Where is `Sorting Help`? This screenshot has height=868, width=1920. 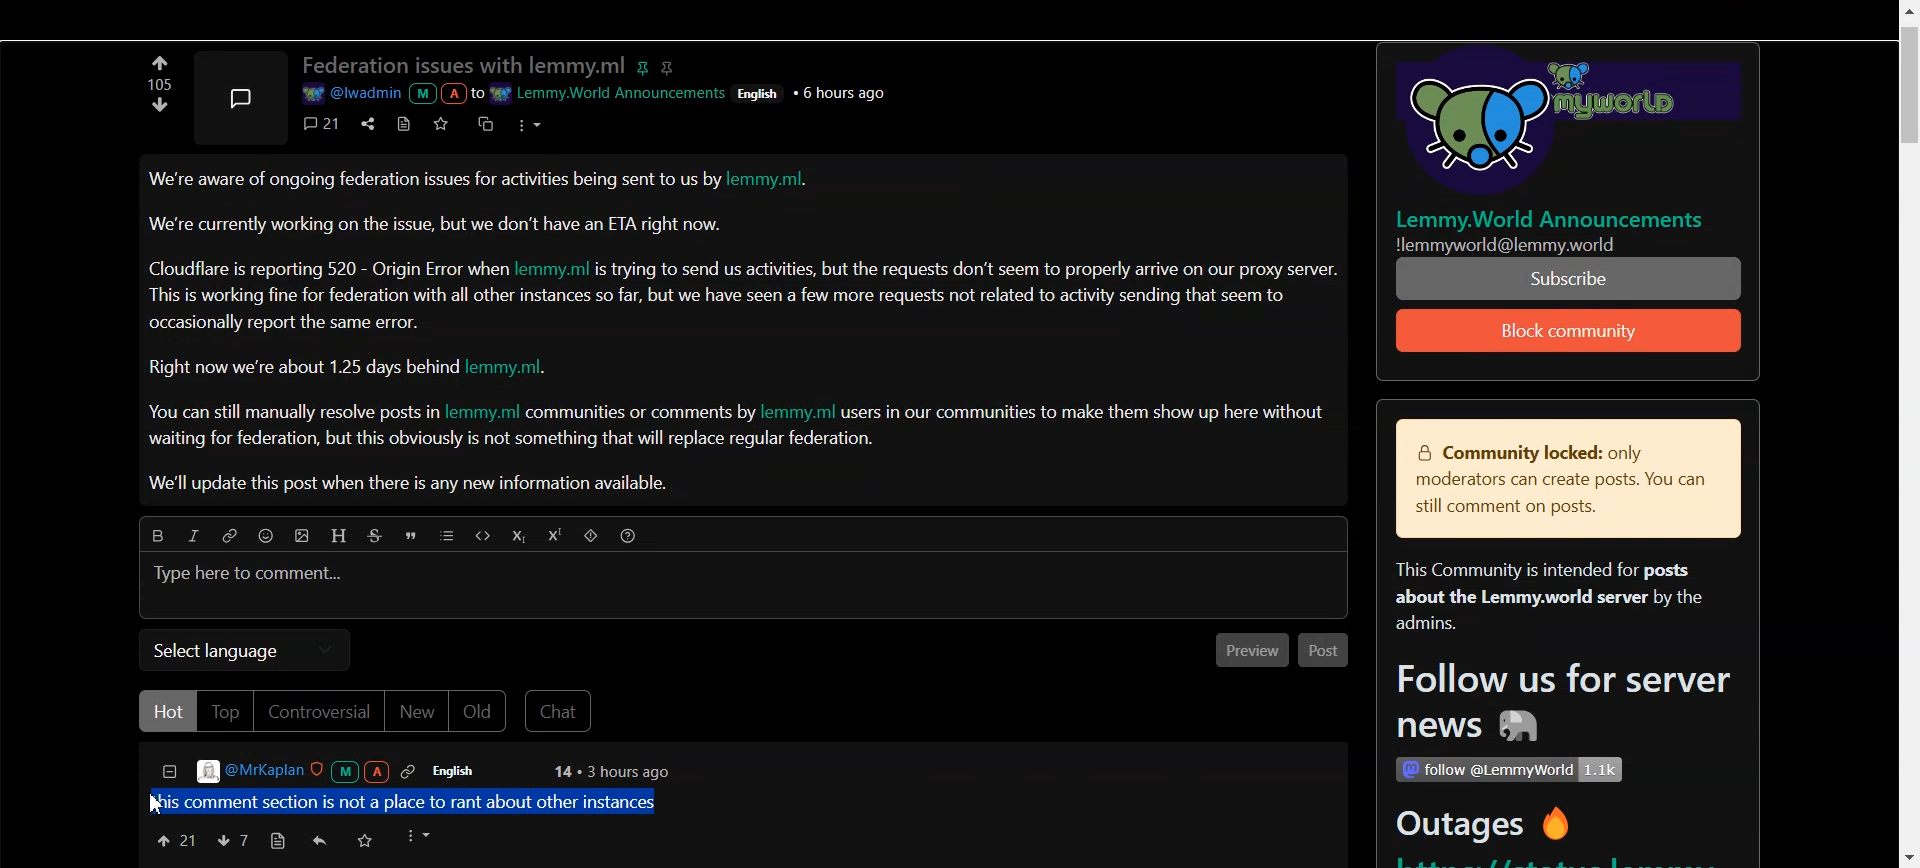
Sorting Help is located at coordinates (630, 535).